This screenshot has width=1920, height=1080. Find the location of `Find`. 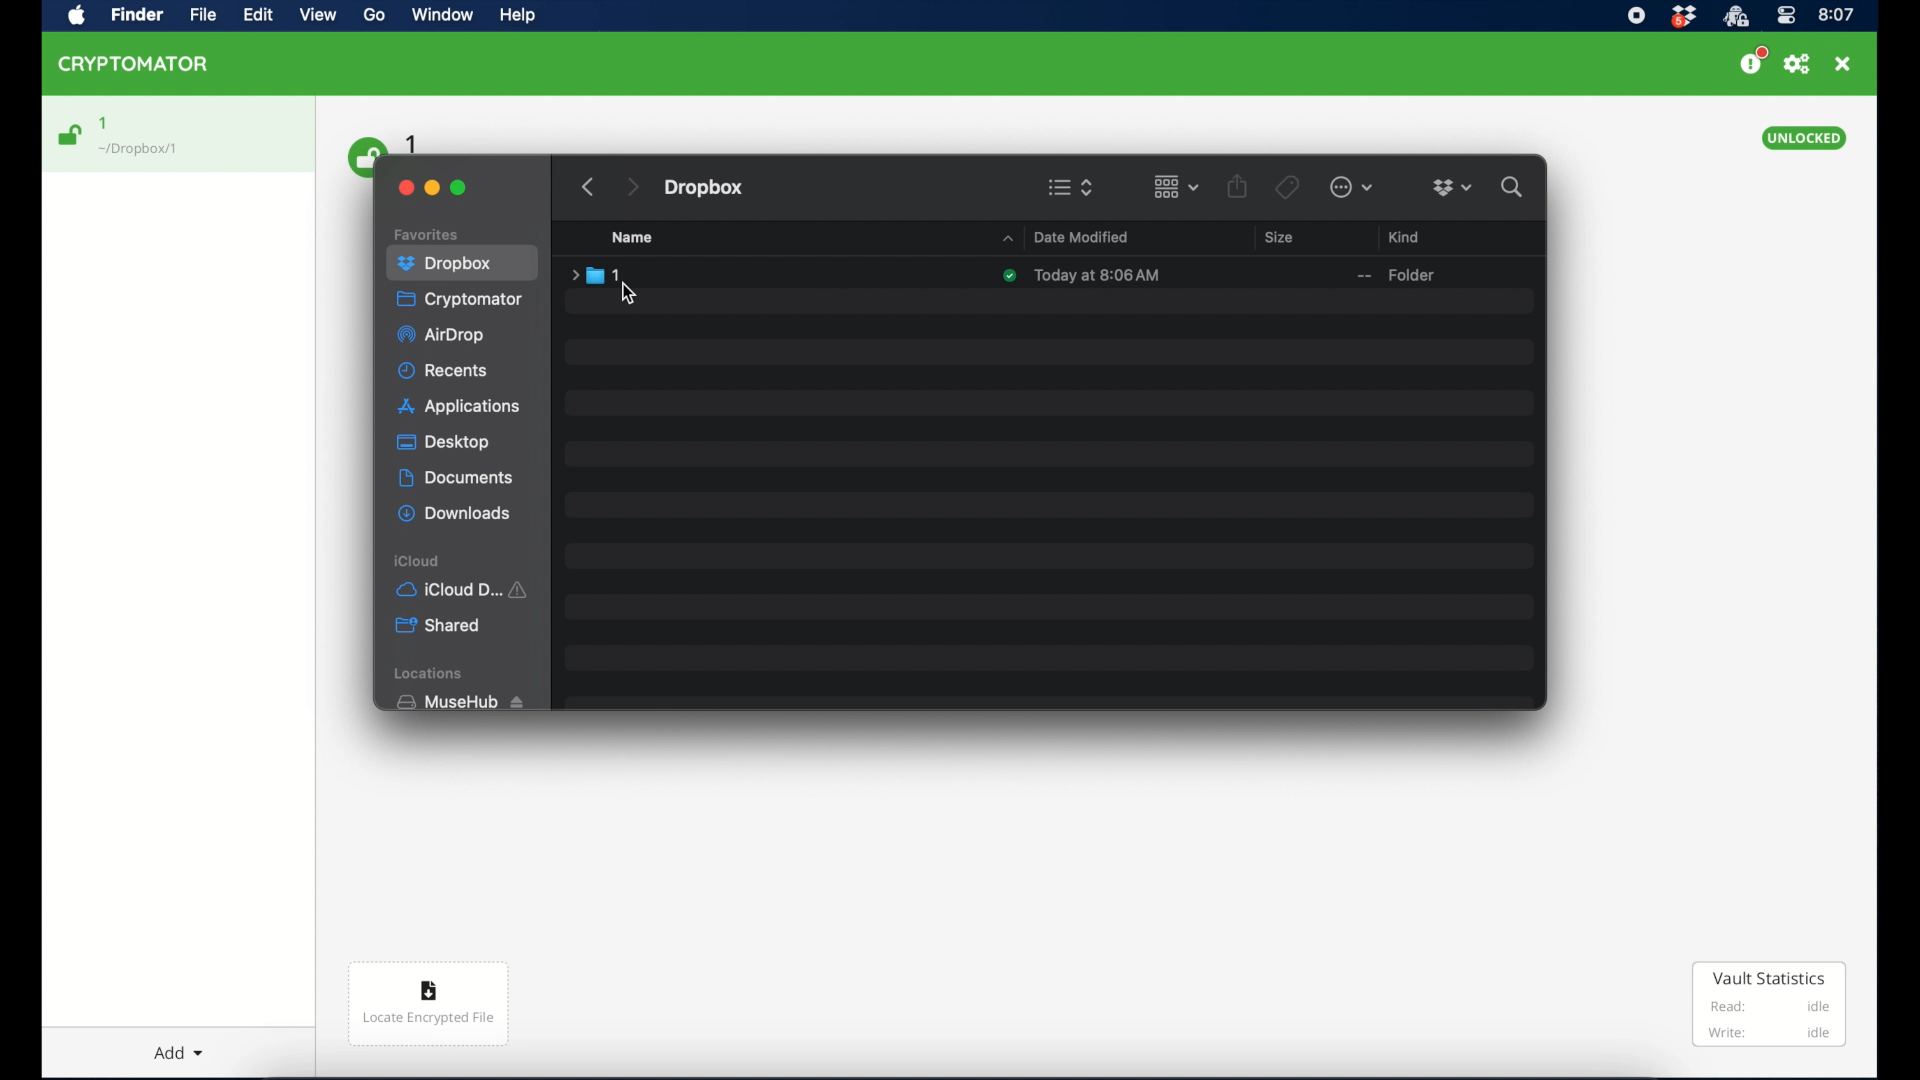

Find is located at coordinates (141, 16).